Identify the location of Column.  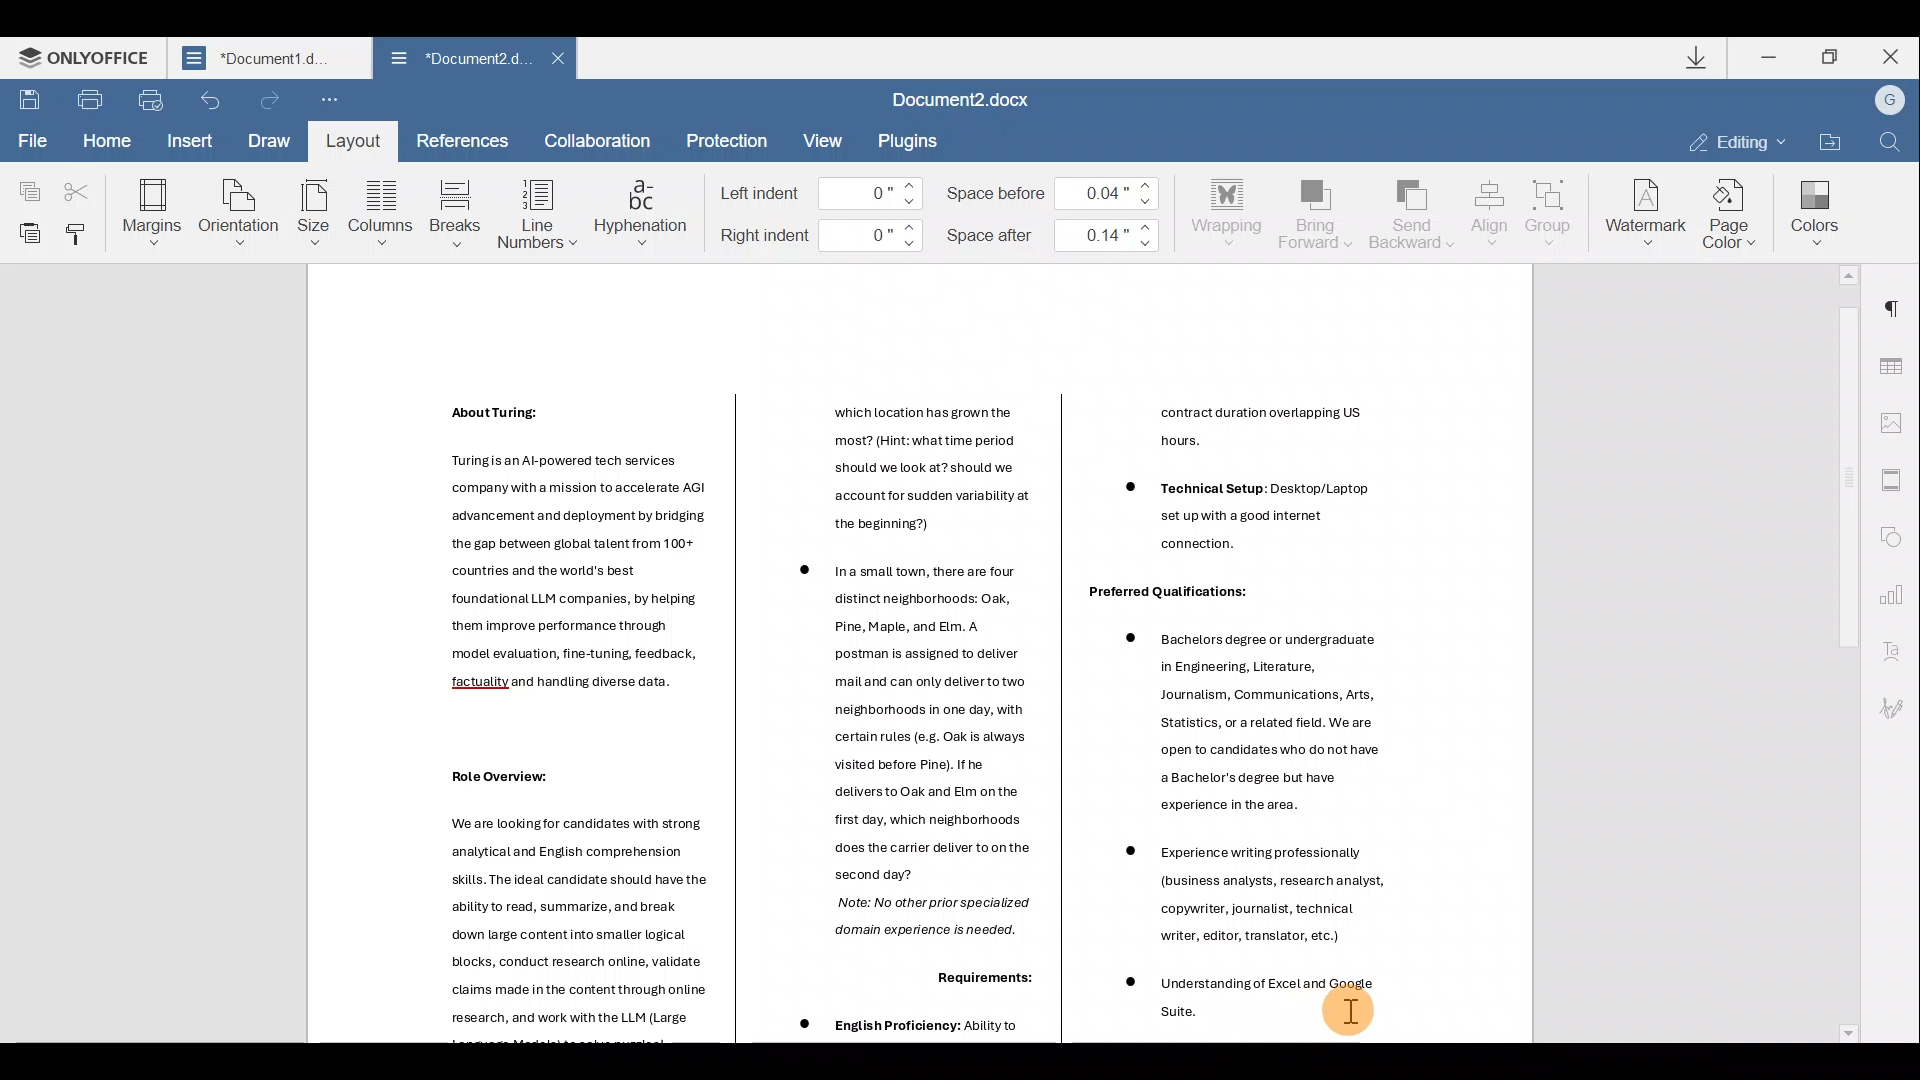
(384, 217).